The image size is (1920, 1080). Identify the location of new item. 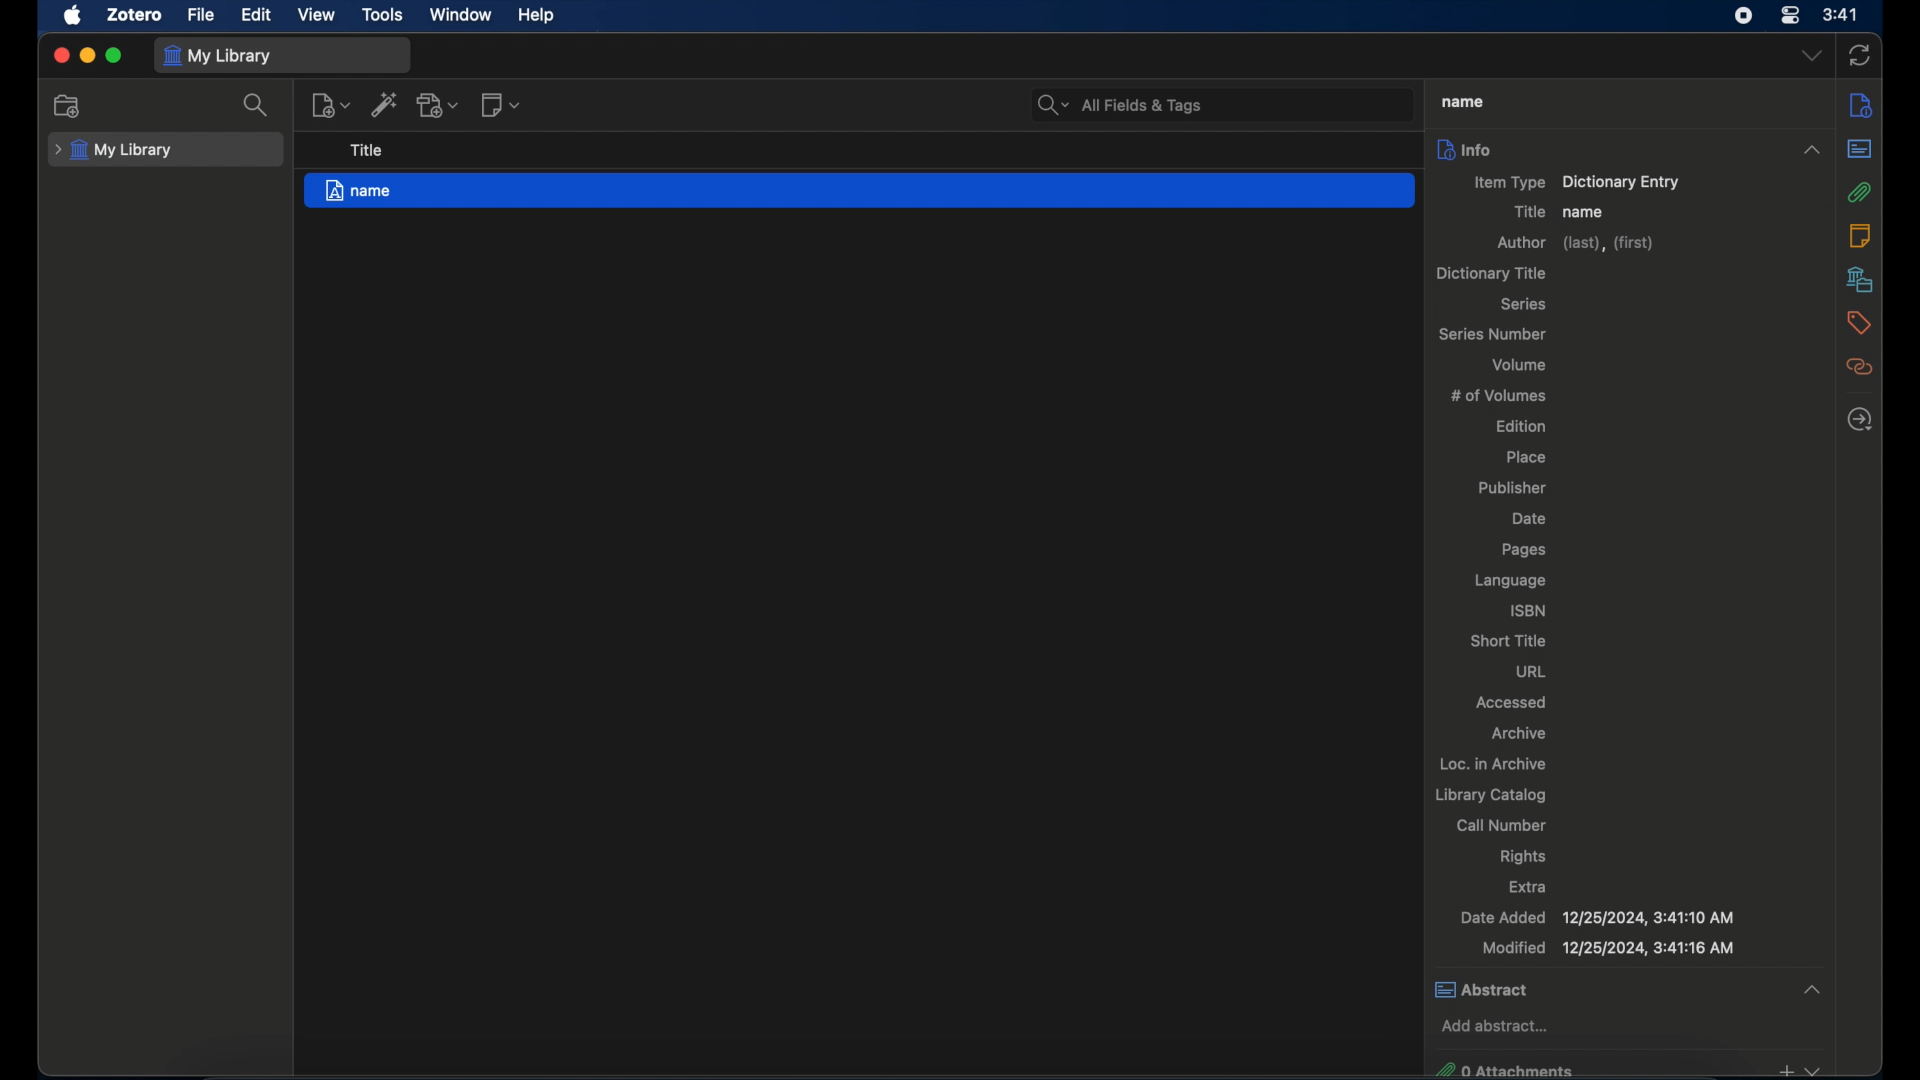
(330, 104).